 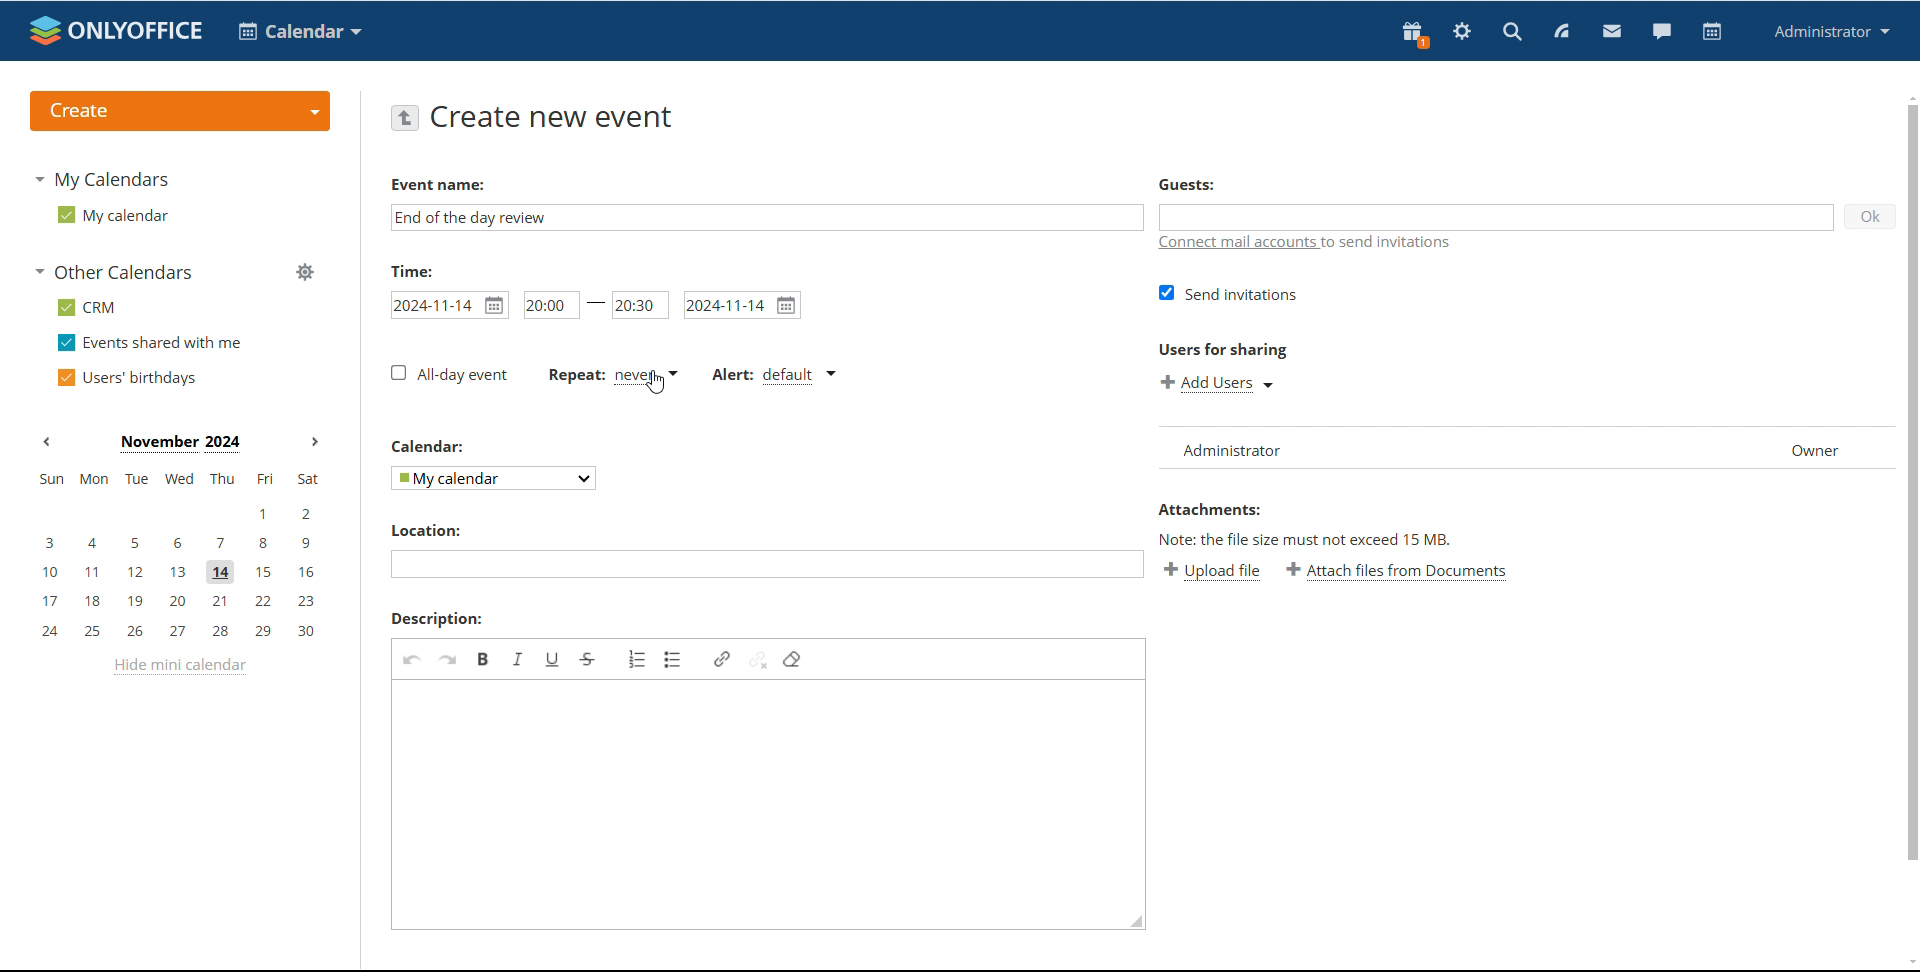 I want to click on Note: the file size must not exceed 15 mb, so click(x=1307, y=539).